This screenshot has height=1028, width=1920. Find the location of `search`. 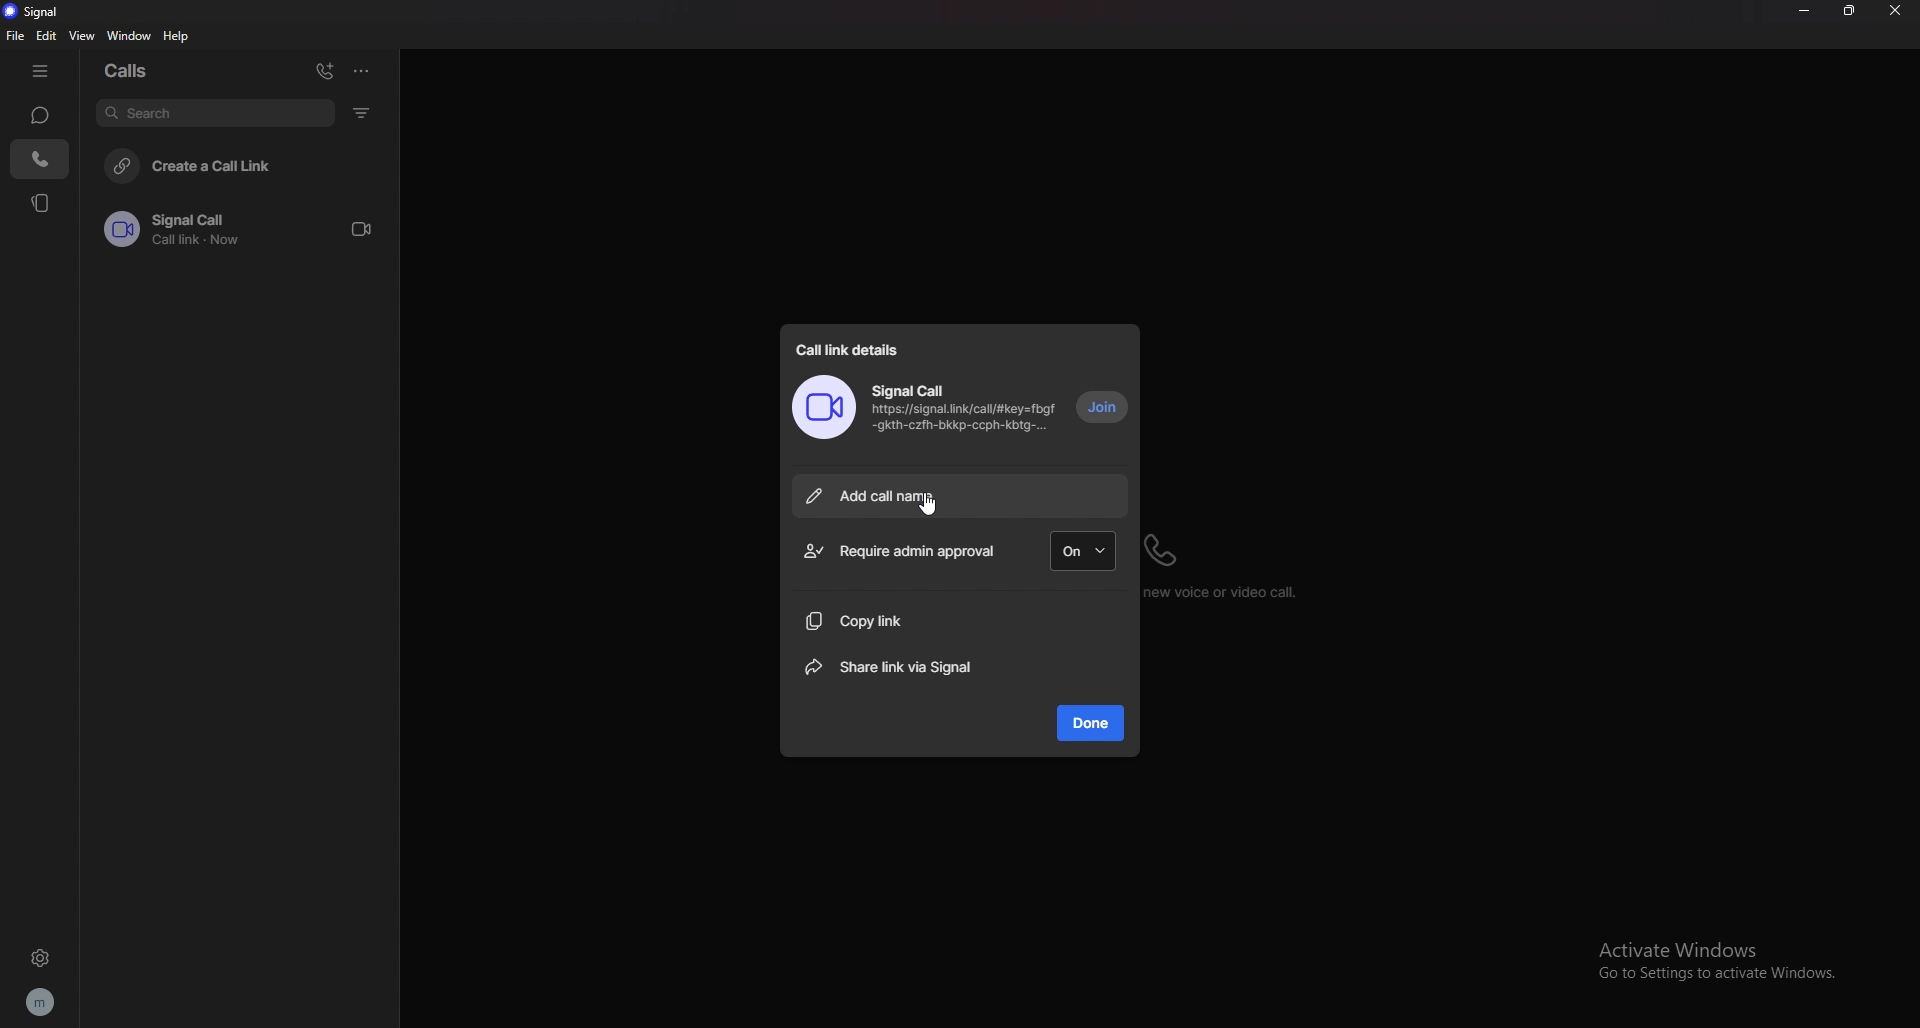

search is located at coordinates (215, 112).